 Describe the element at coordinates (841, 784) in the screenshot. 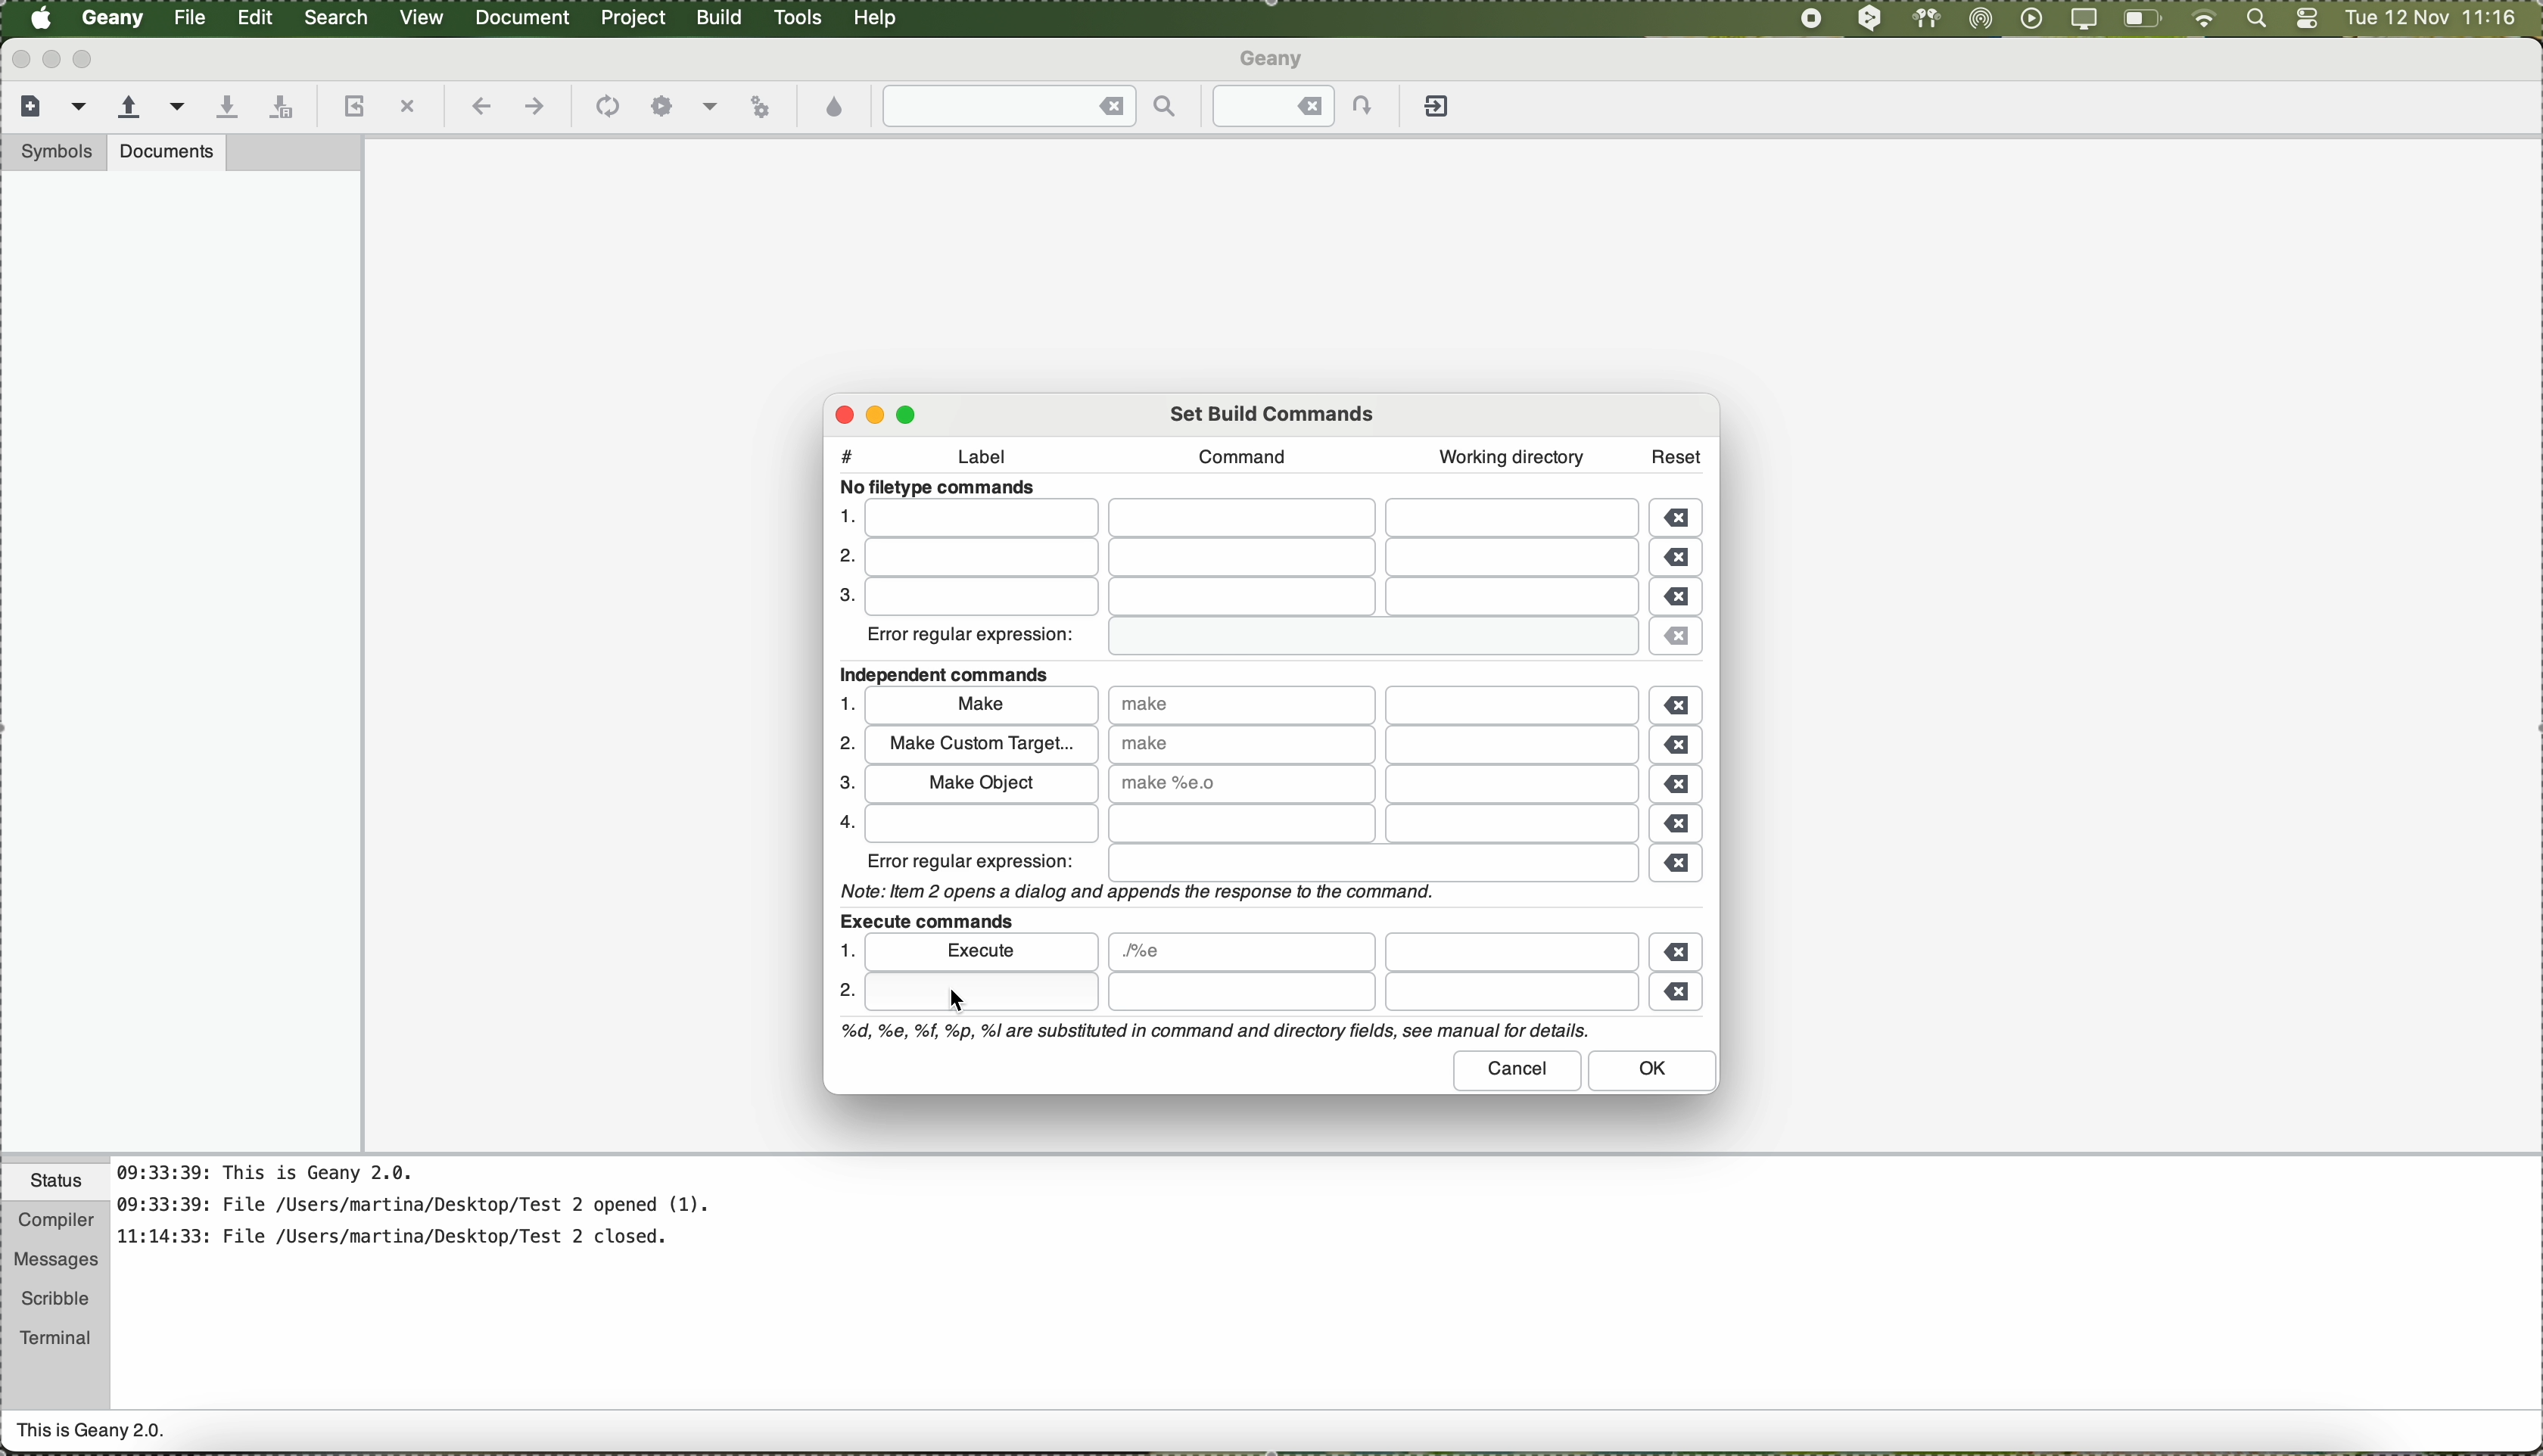

I see `3` at that location.